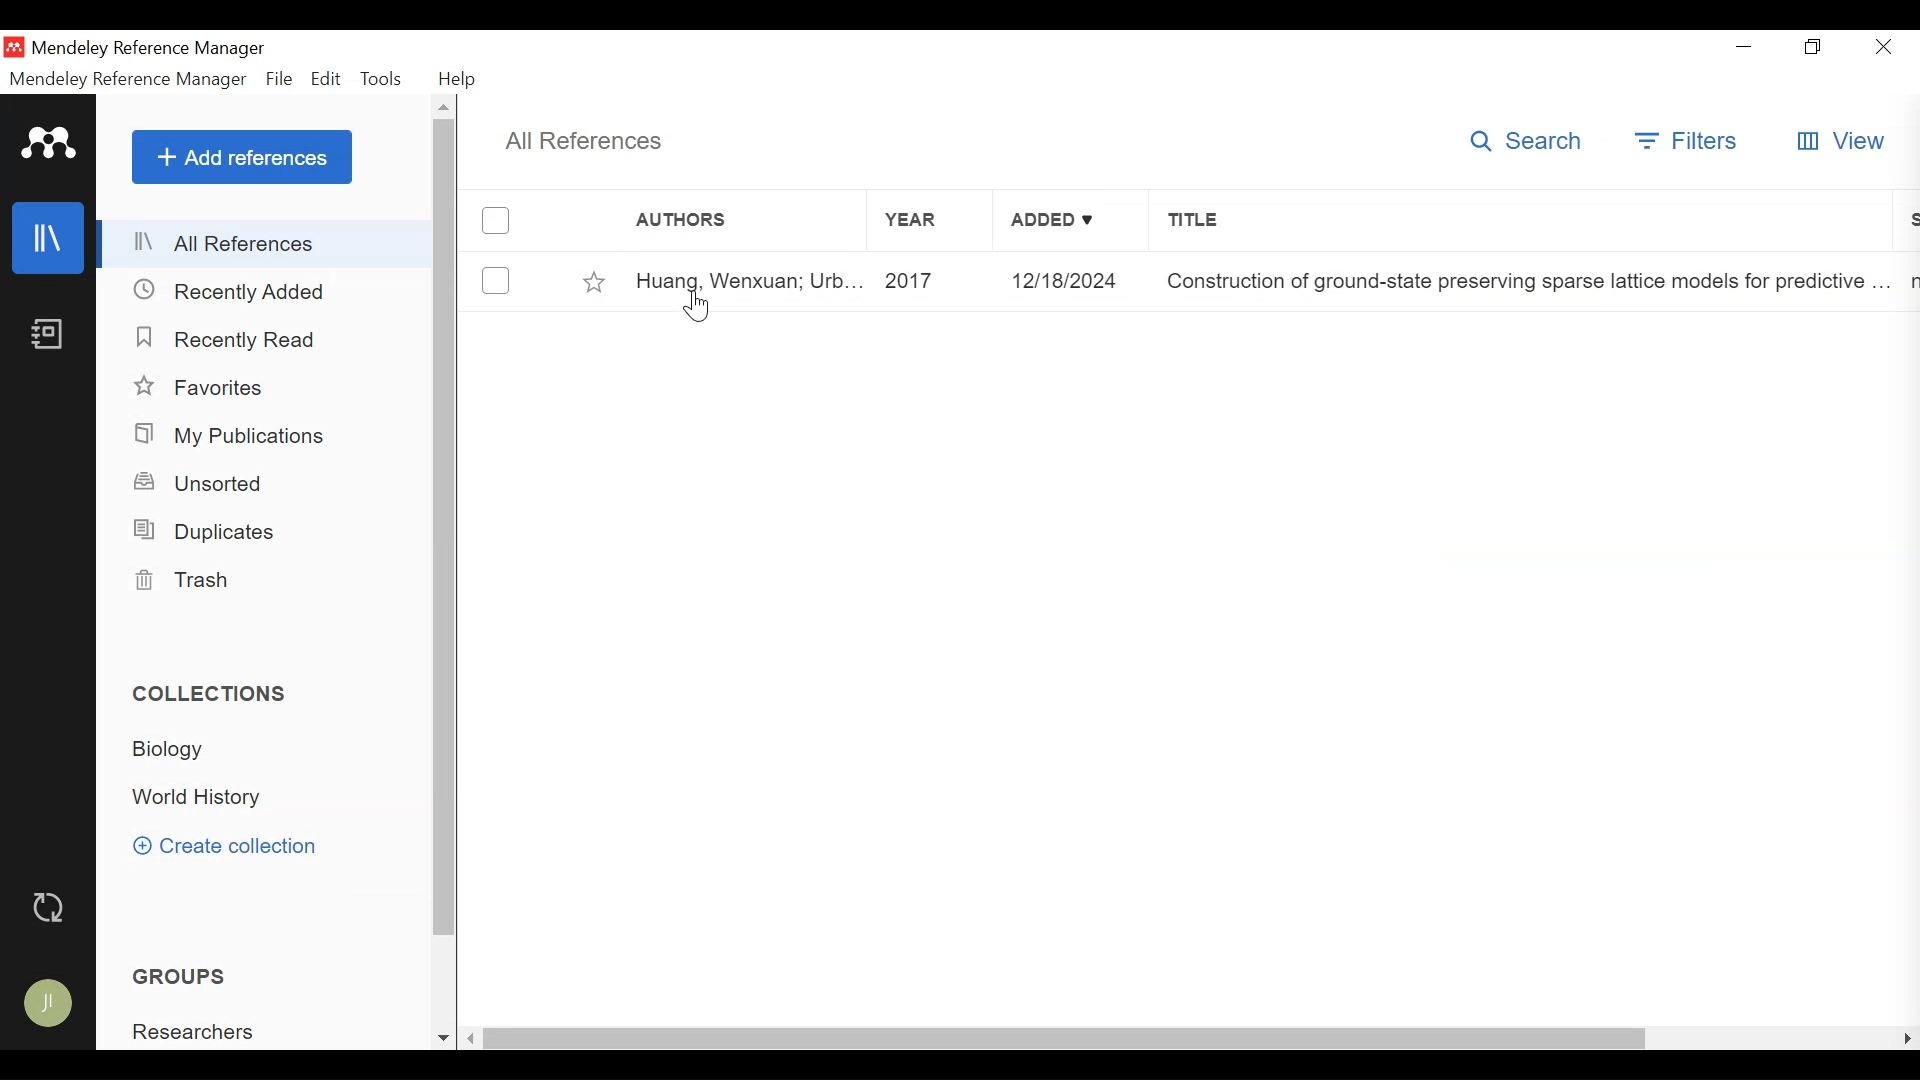 This screenshot has width=1920, height=1080. Describe the element at coordinates (697, 305) in the screenshot. I see `Cursor` at that location.